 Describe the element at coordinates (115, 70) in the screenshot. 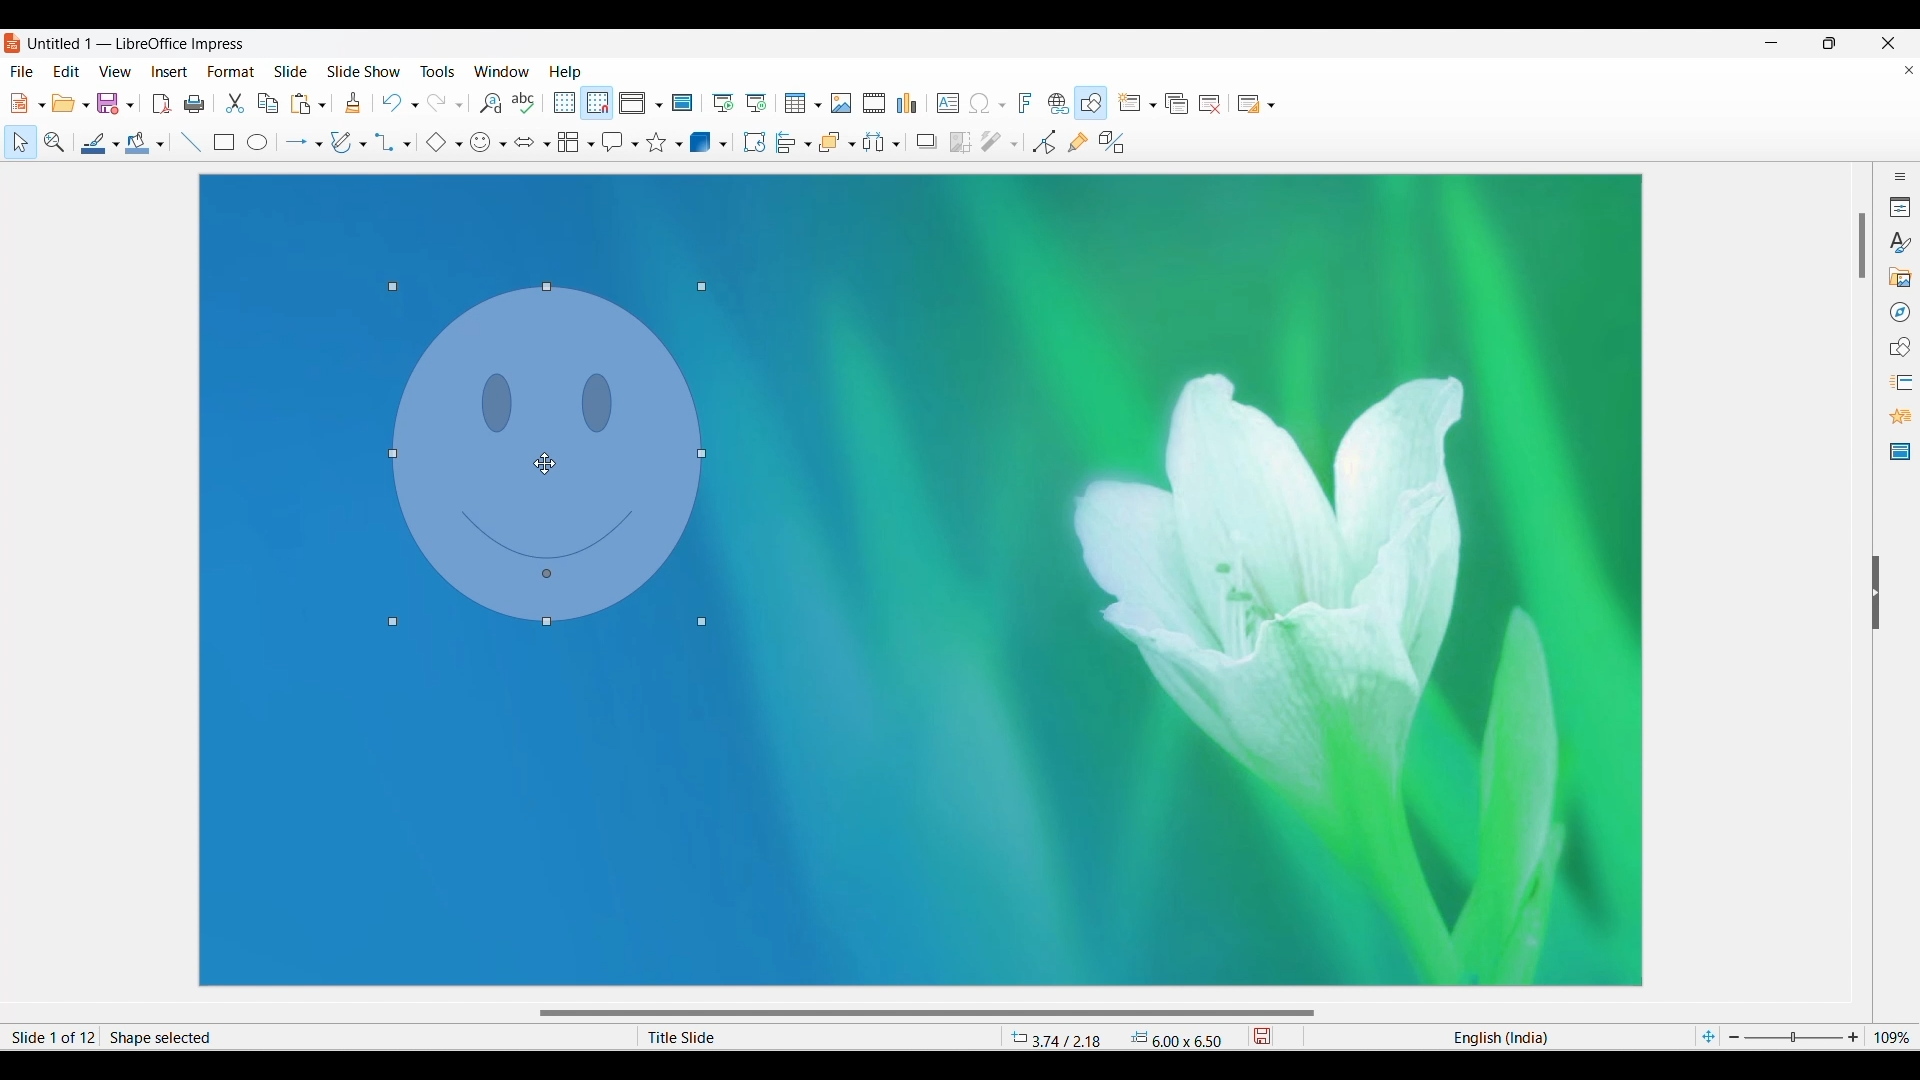

I see `View` at that location.